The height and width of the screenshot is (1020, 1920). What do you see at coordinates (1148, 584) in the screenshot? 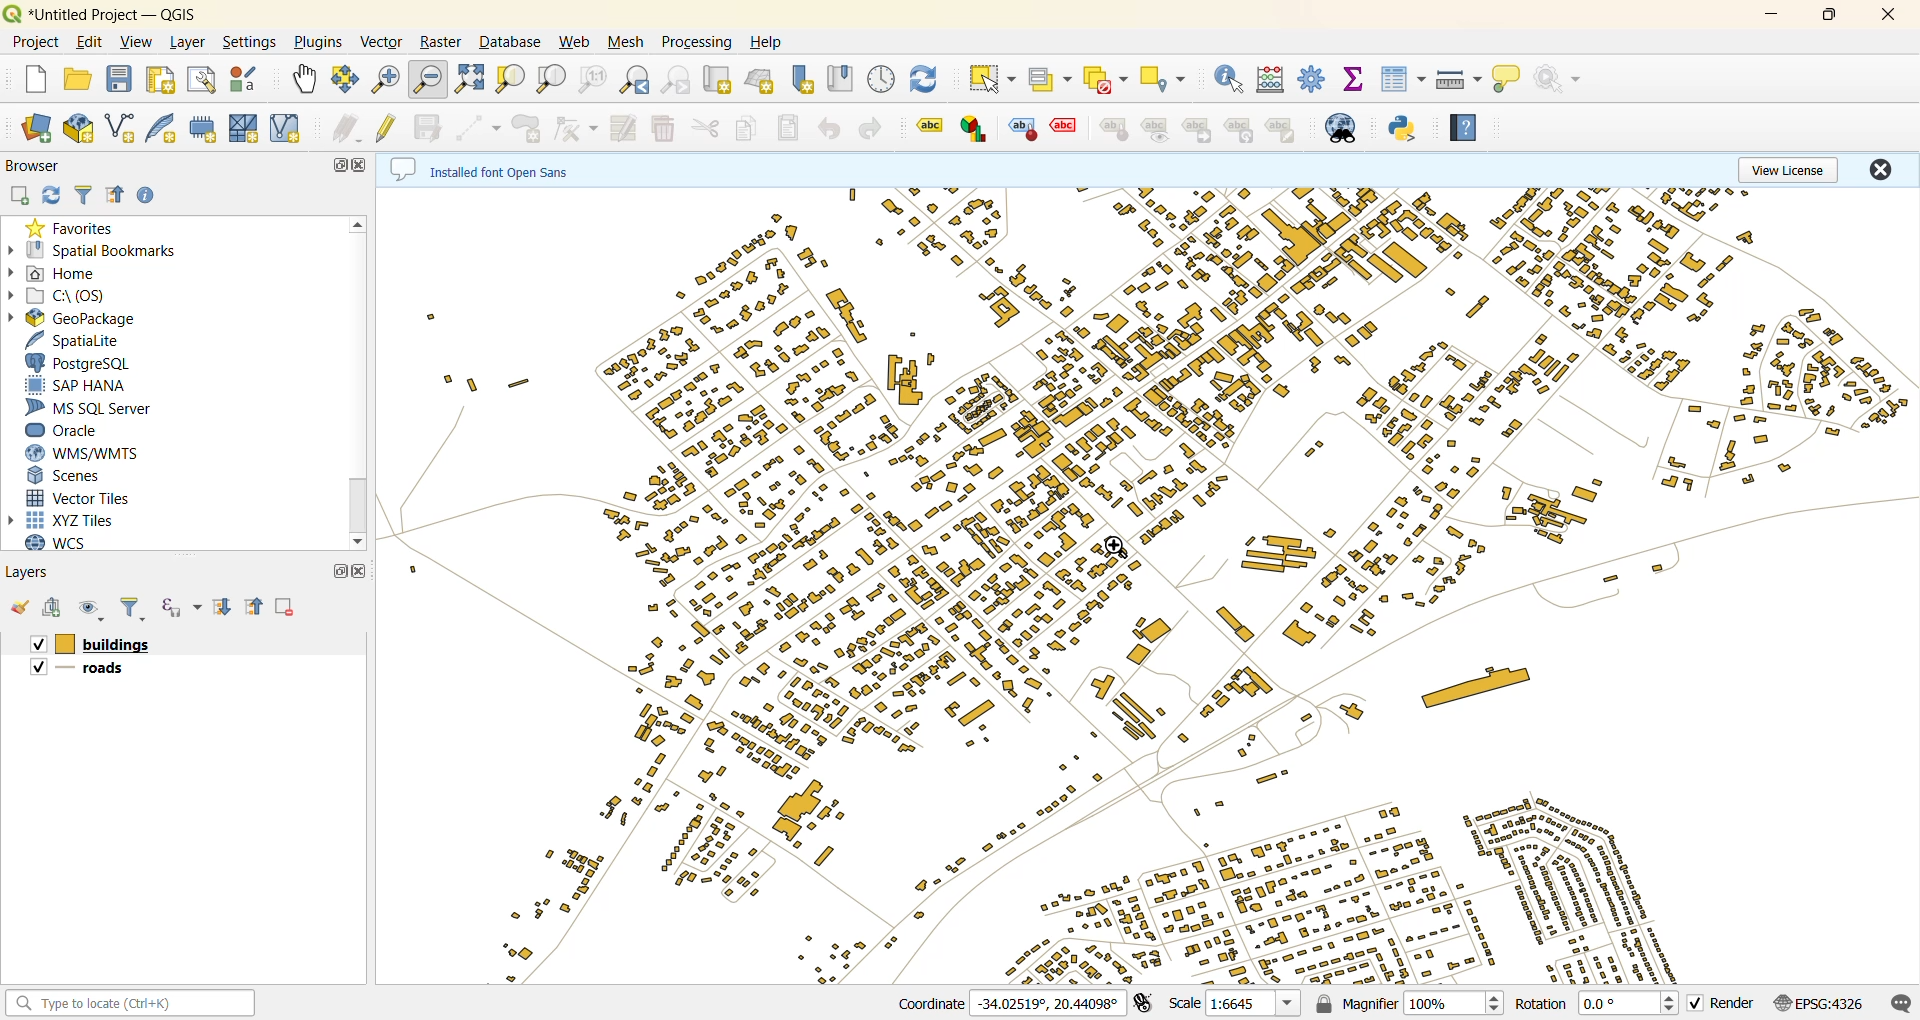
I see `layers` at bounding box center [1148, 584].